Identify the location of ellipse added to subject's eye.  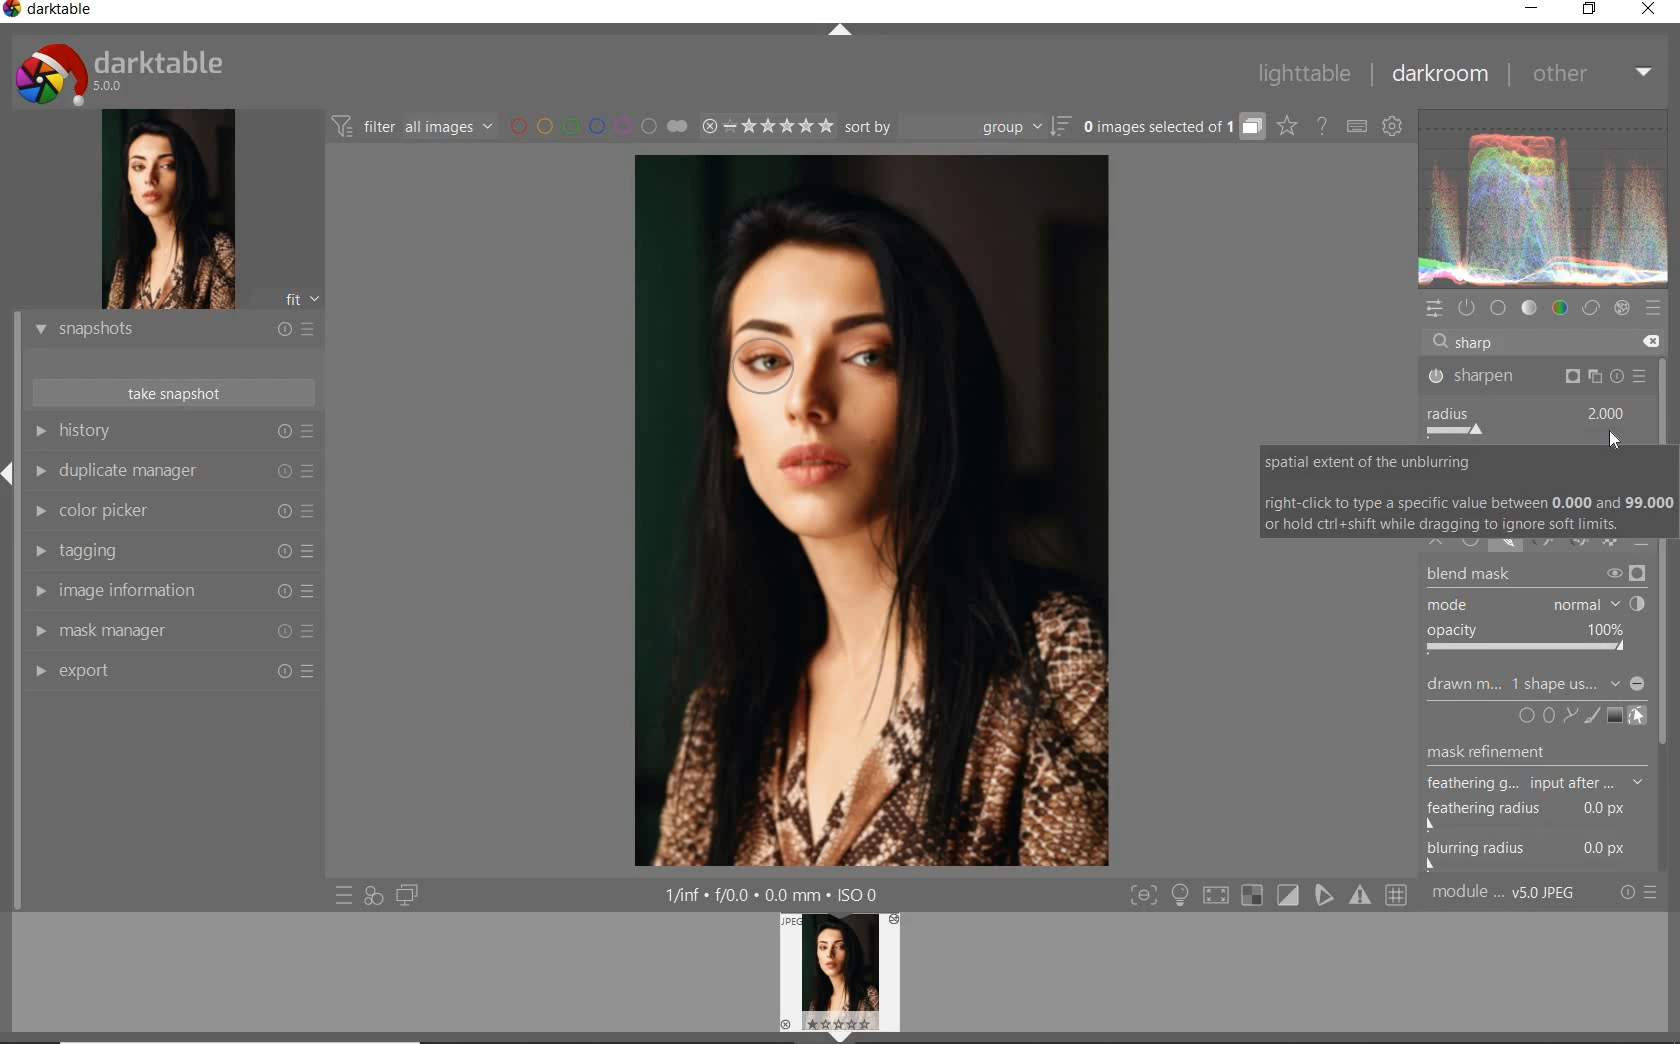
(758, 356).